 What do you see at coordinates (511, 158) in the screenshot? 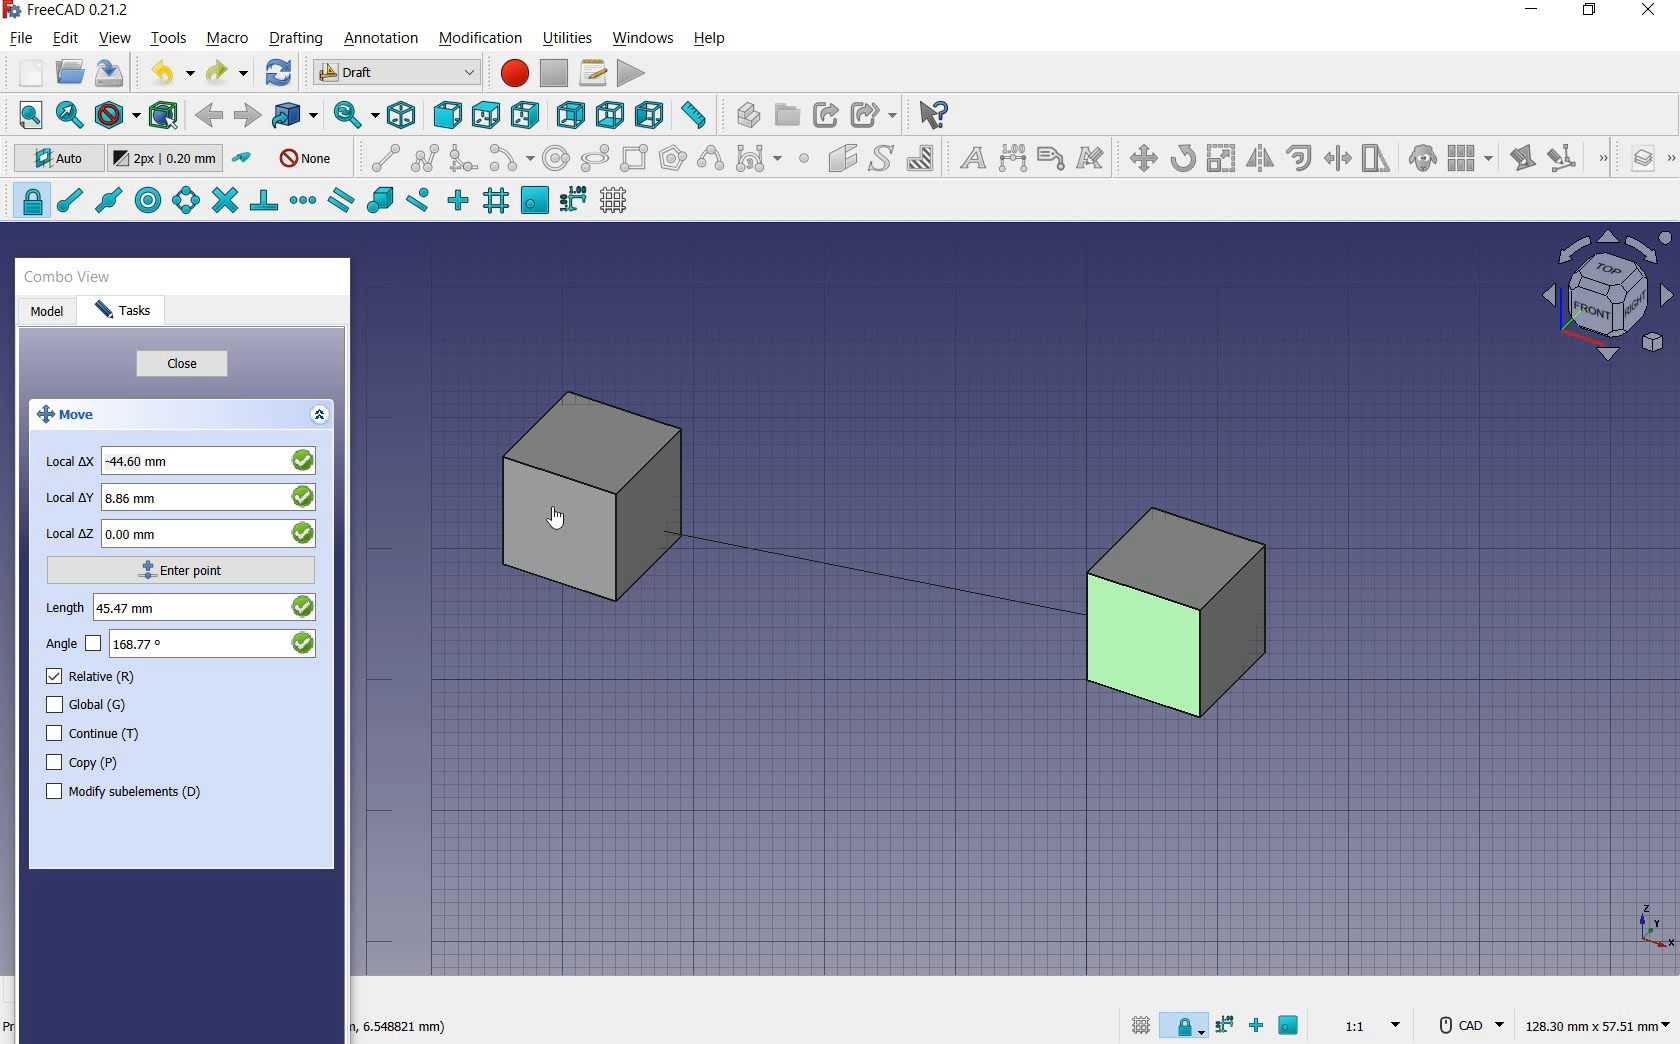
I see `arc tools` at bounding box center [511, 158].